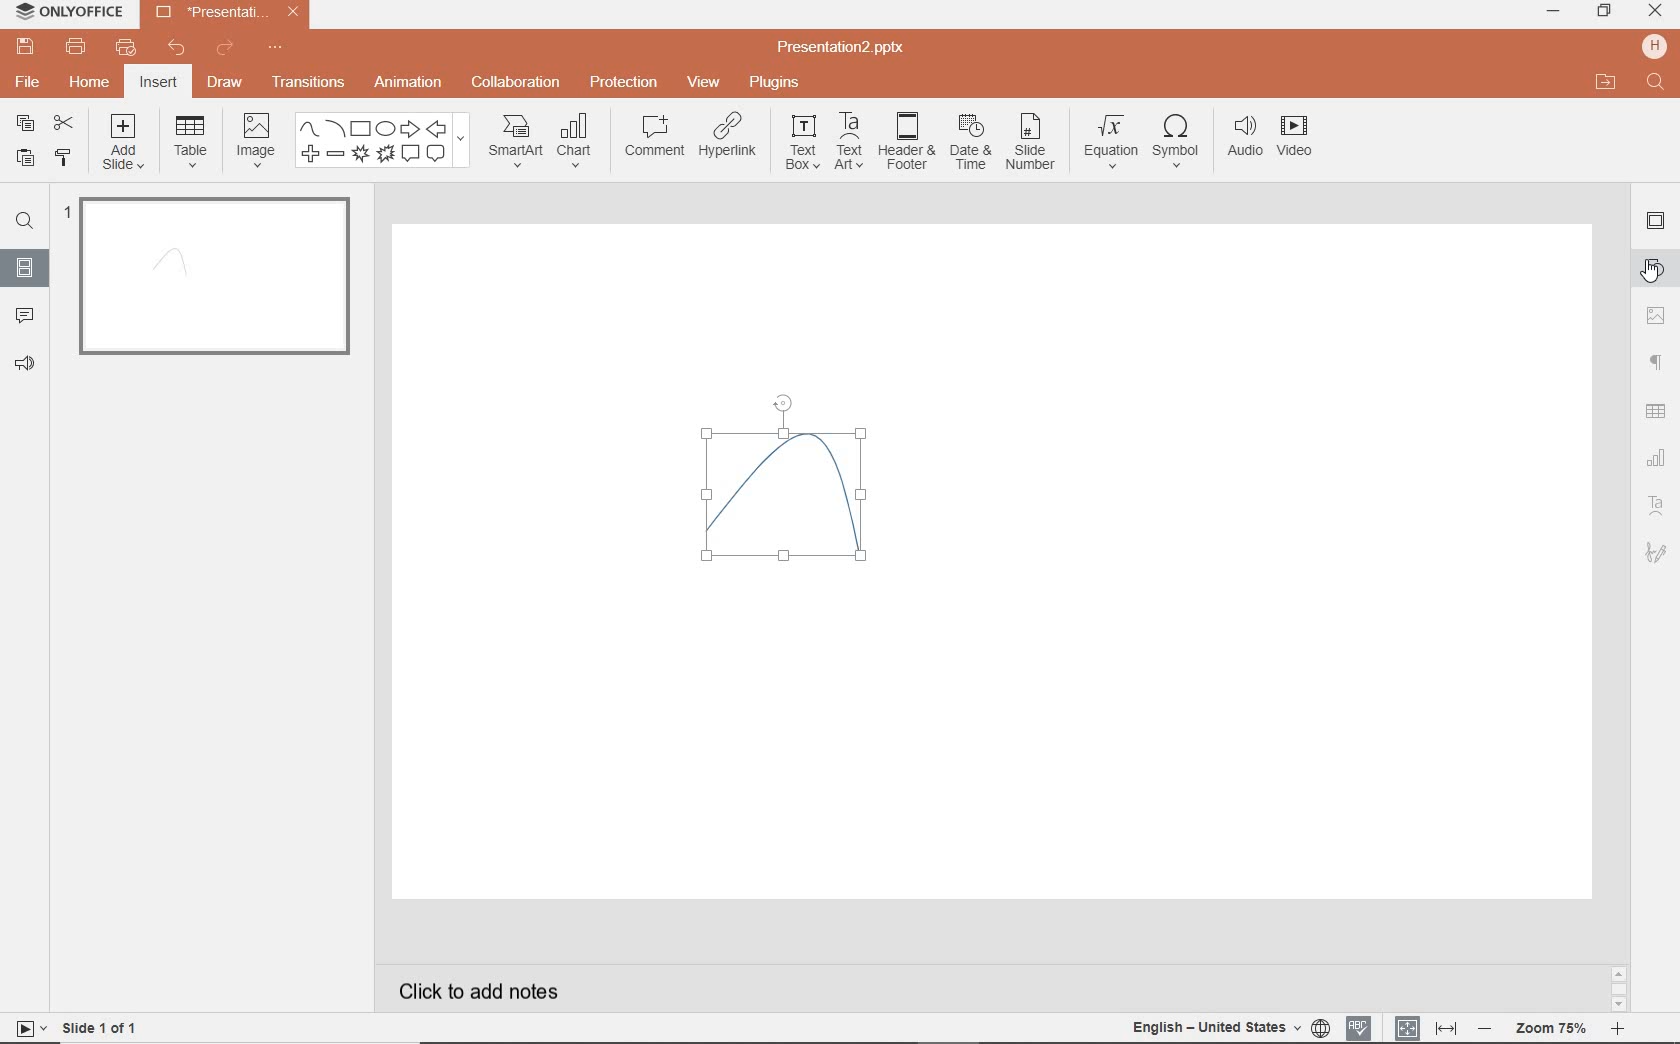 The height and width of the screenshot is (1044, 1680). What do you see at coordinates (23, 157) in the screenshot?
I see `PASTE` at bounding box center [23, 157].